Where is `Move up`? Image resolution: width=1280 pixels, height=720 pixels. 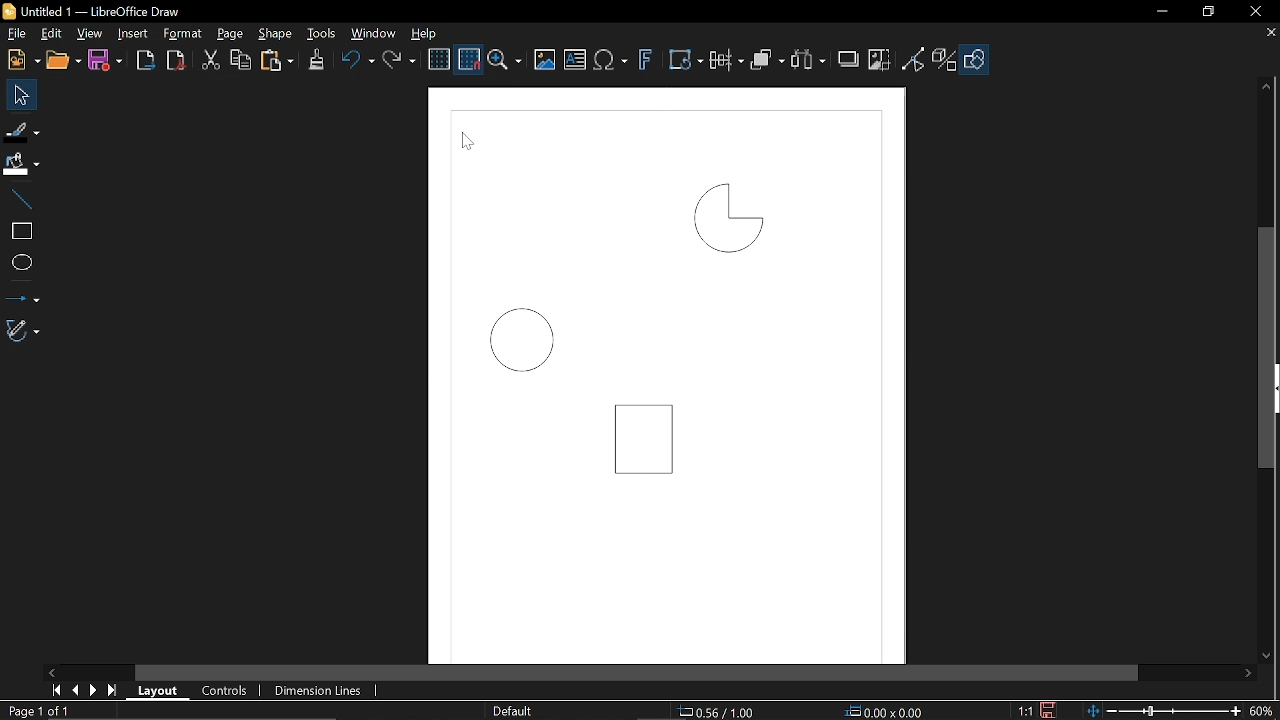 Move up is located at coordinates (1270, 88).